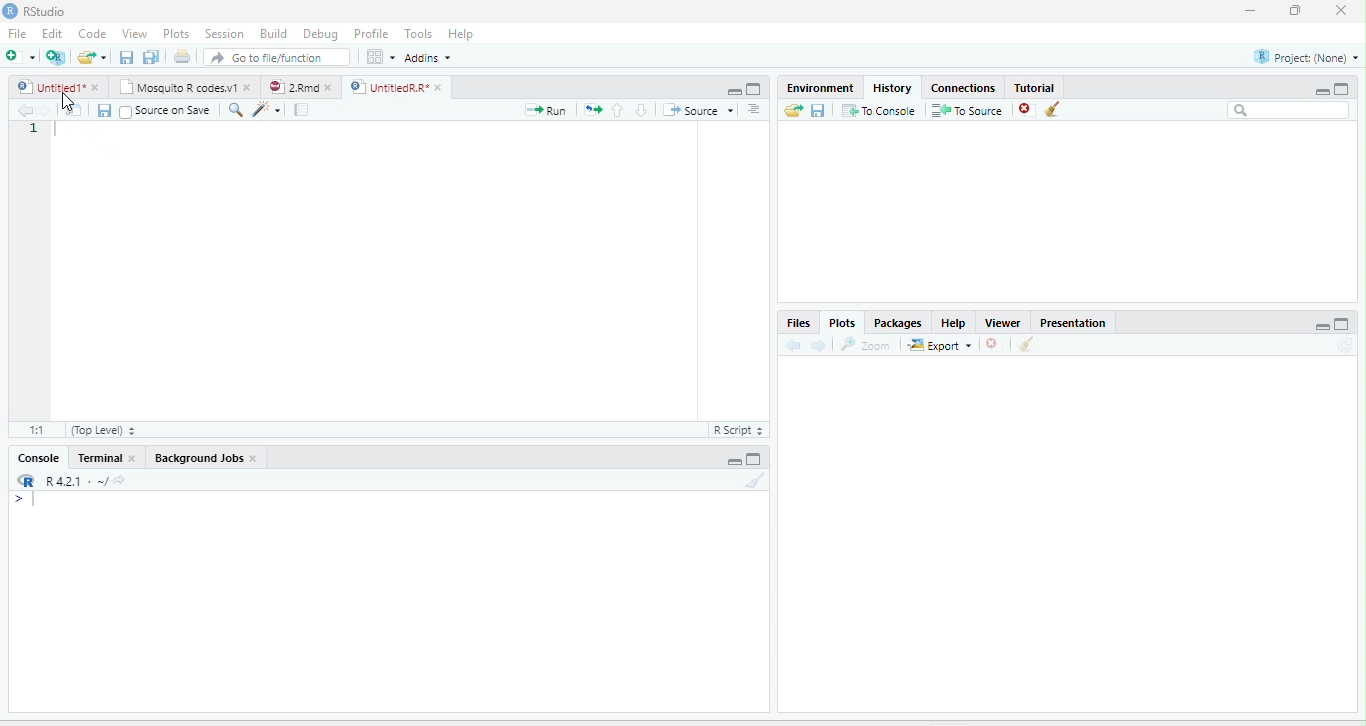  What do you see at coordinates (93, 33) in the screenshot?
I see `Code` at bounding box center [93, 33].